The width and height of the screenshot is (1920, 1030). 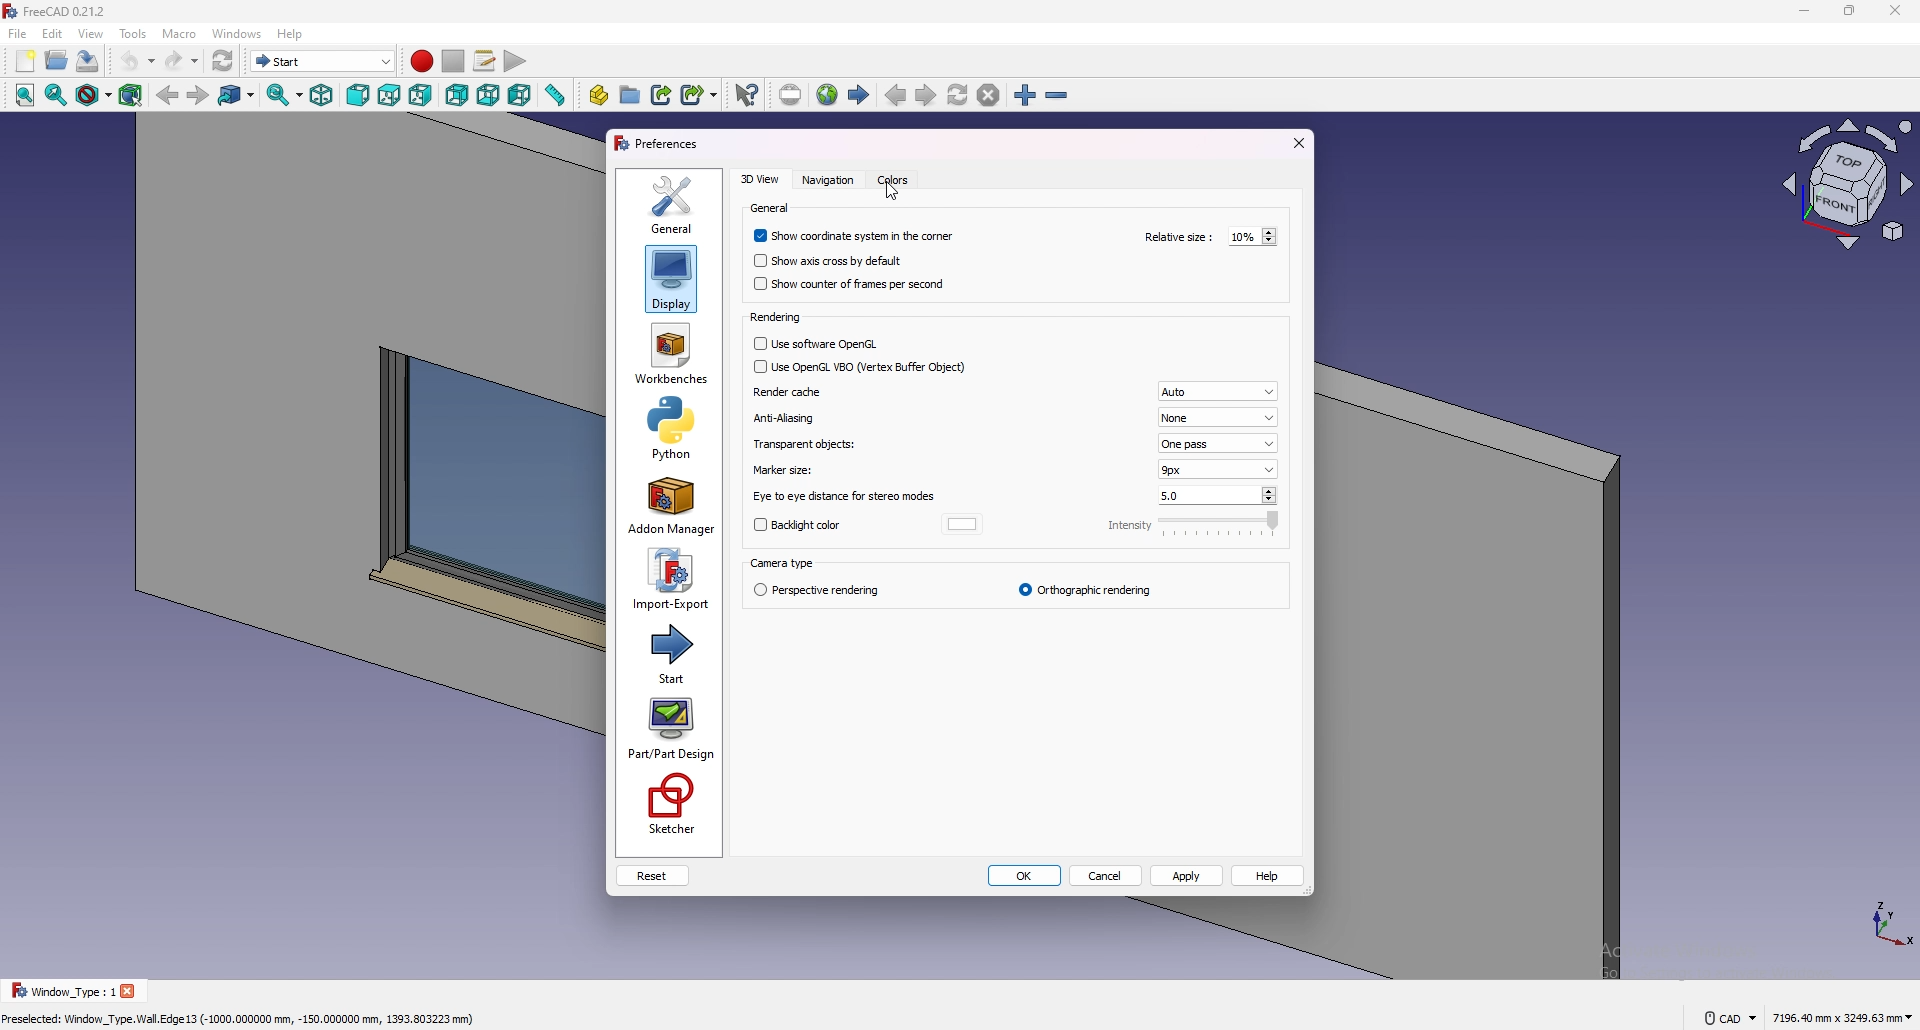 What do you see at coordinates (514, 63) in the screenshot?
I see `execute macro` at bounding box center [514, 63].